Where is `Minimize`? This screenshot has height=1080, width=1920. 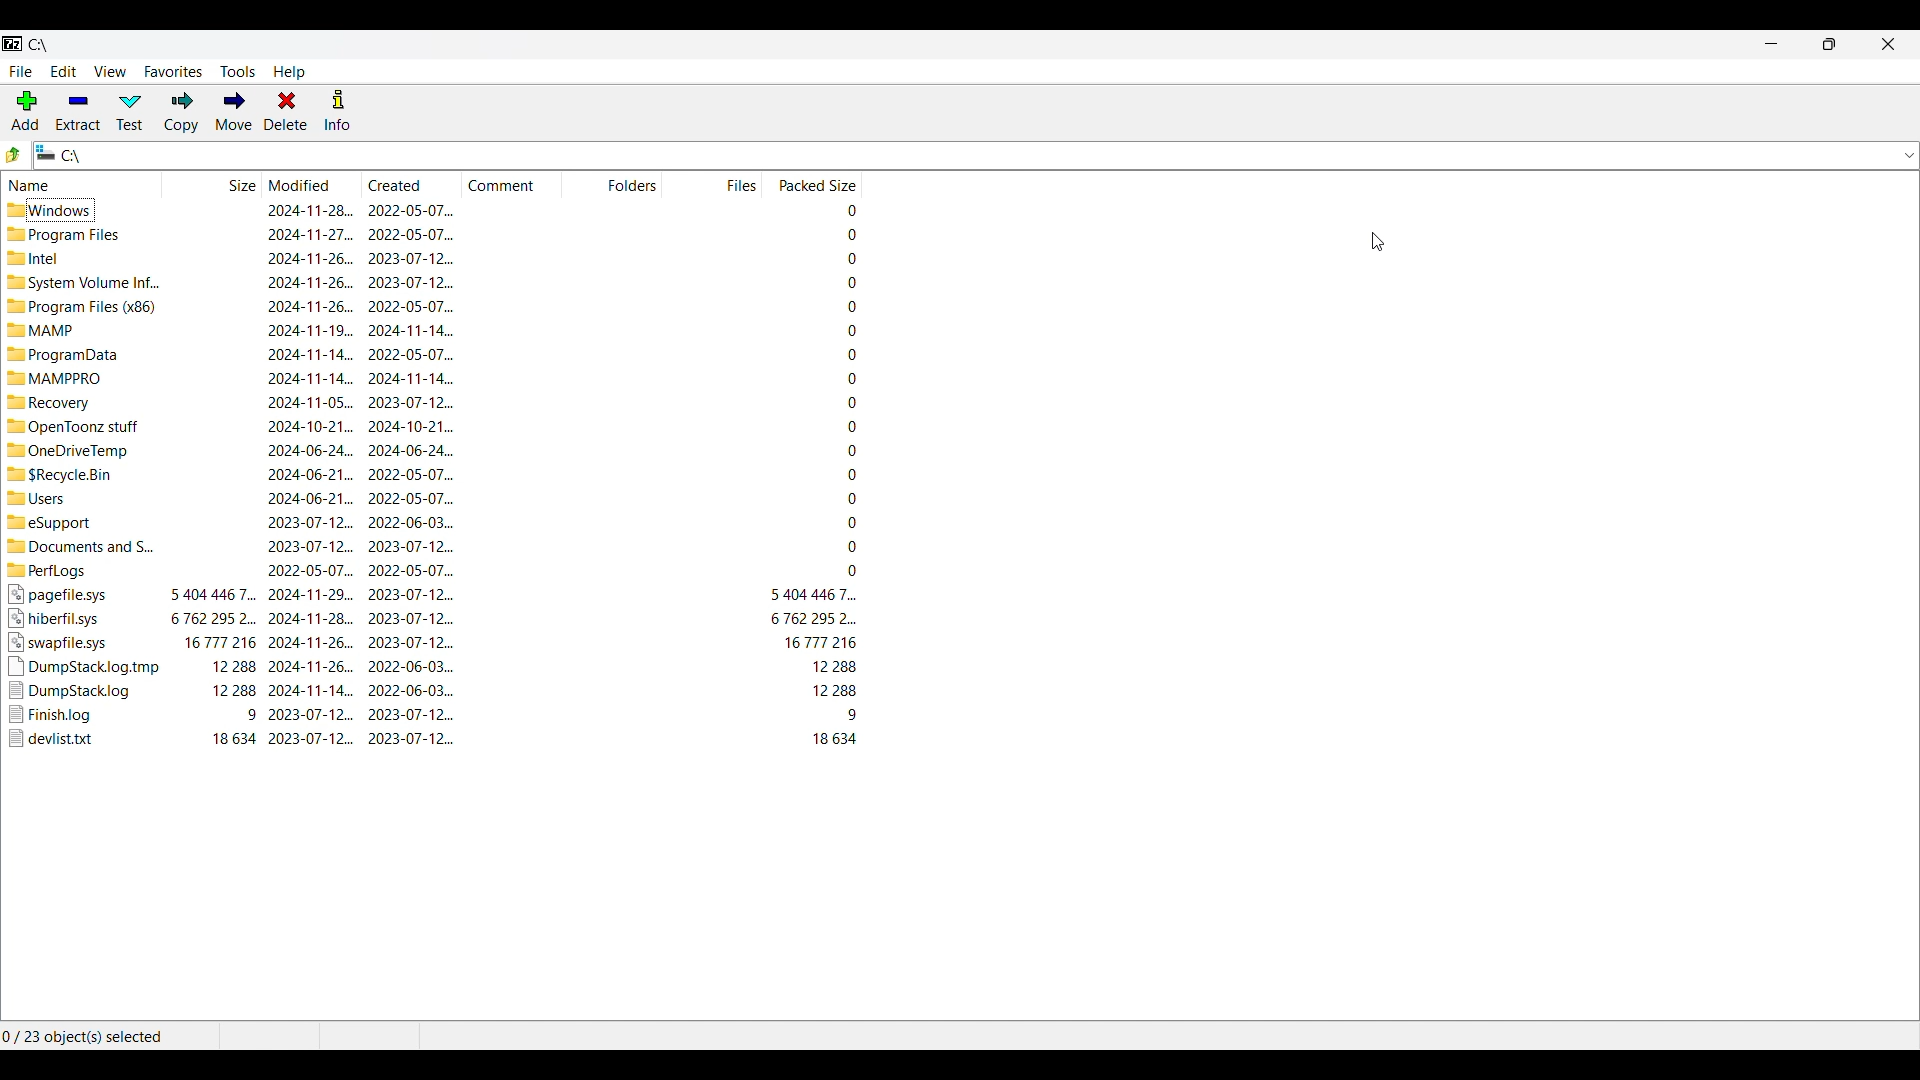
Minimize is located at coordinates (1771, 43).